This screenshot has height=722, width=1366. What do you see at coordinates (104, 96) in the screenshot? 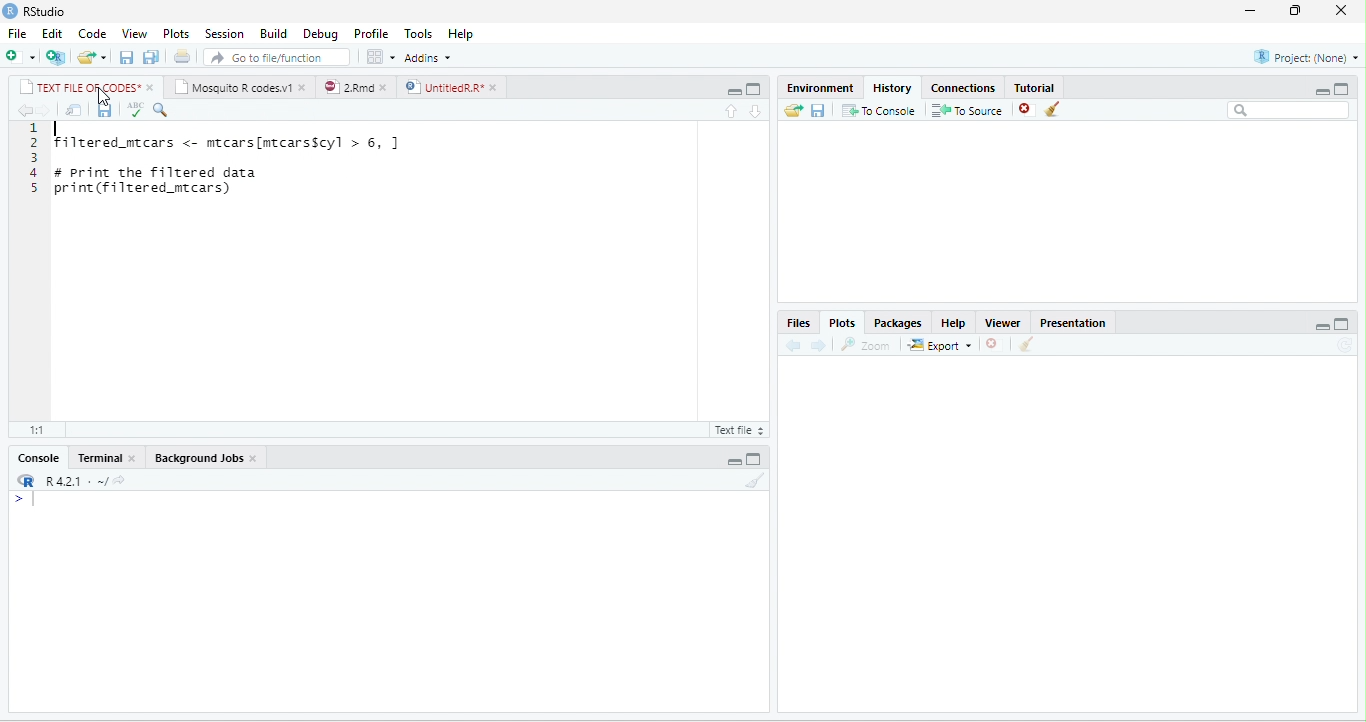
I see `cursor` at bounding box center [104, 96].